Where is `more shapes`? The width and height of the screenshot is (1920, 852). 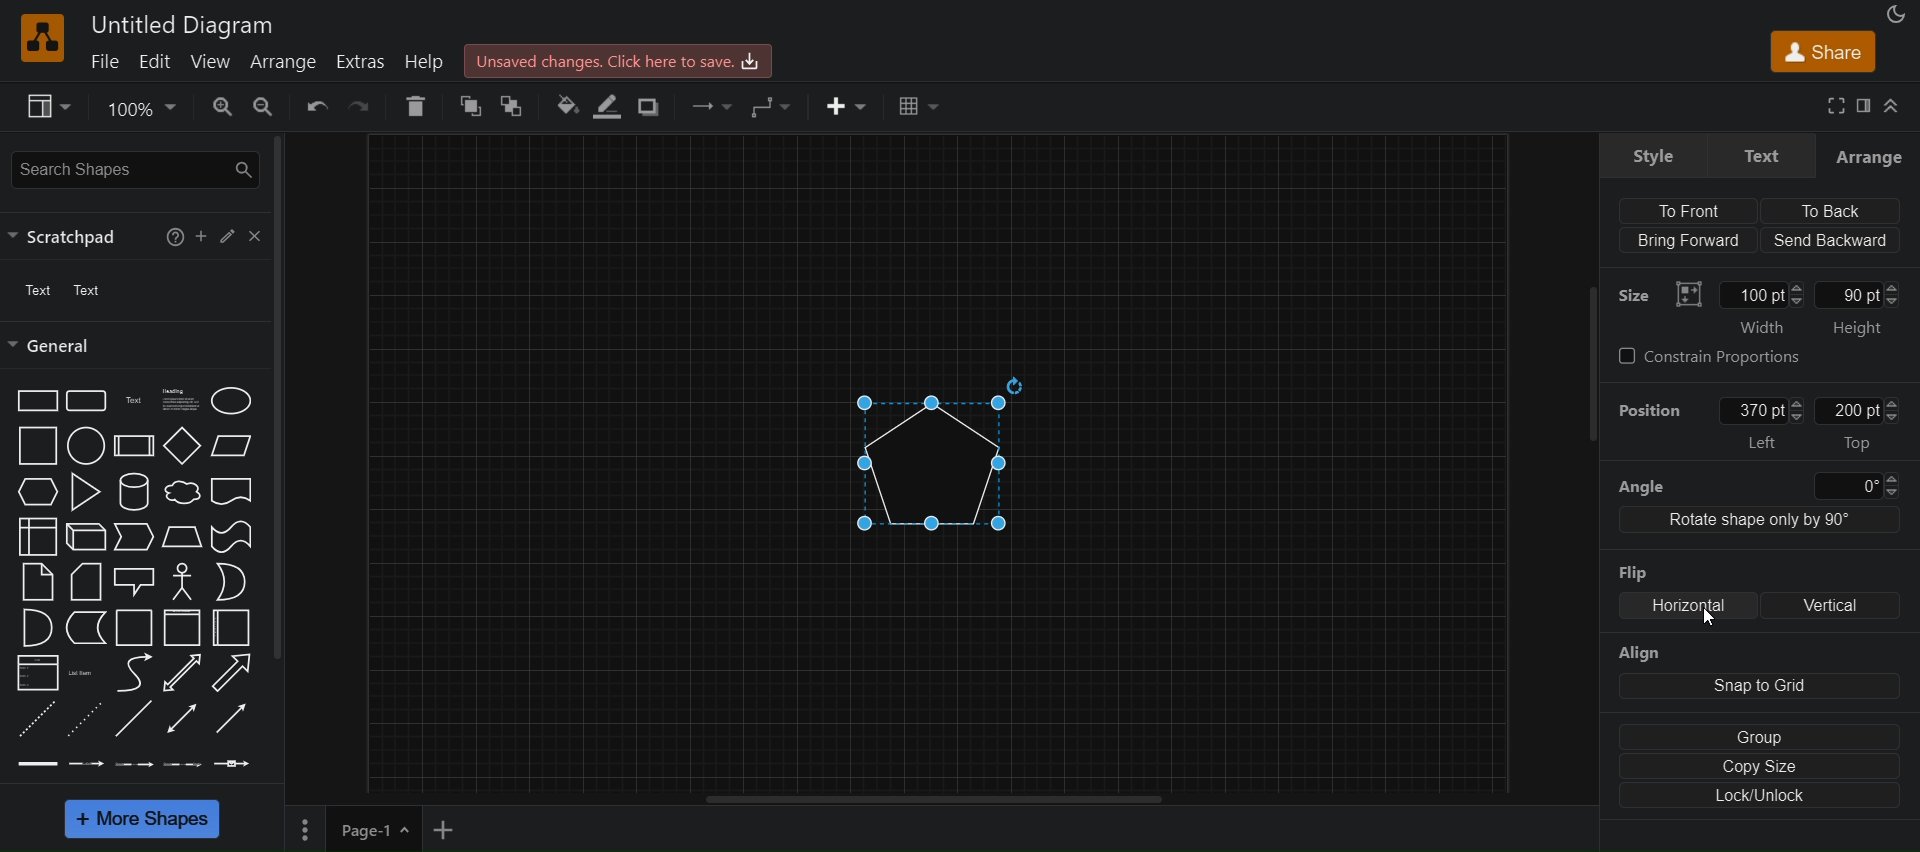
more shapes is located at coordinates (142, 819).